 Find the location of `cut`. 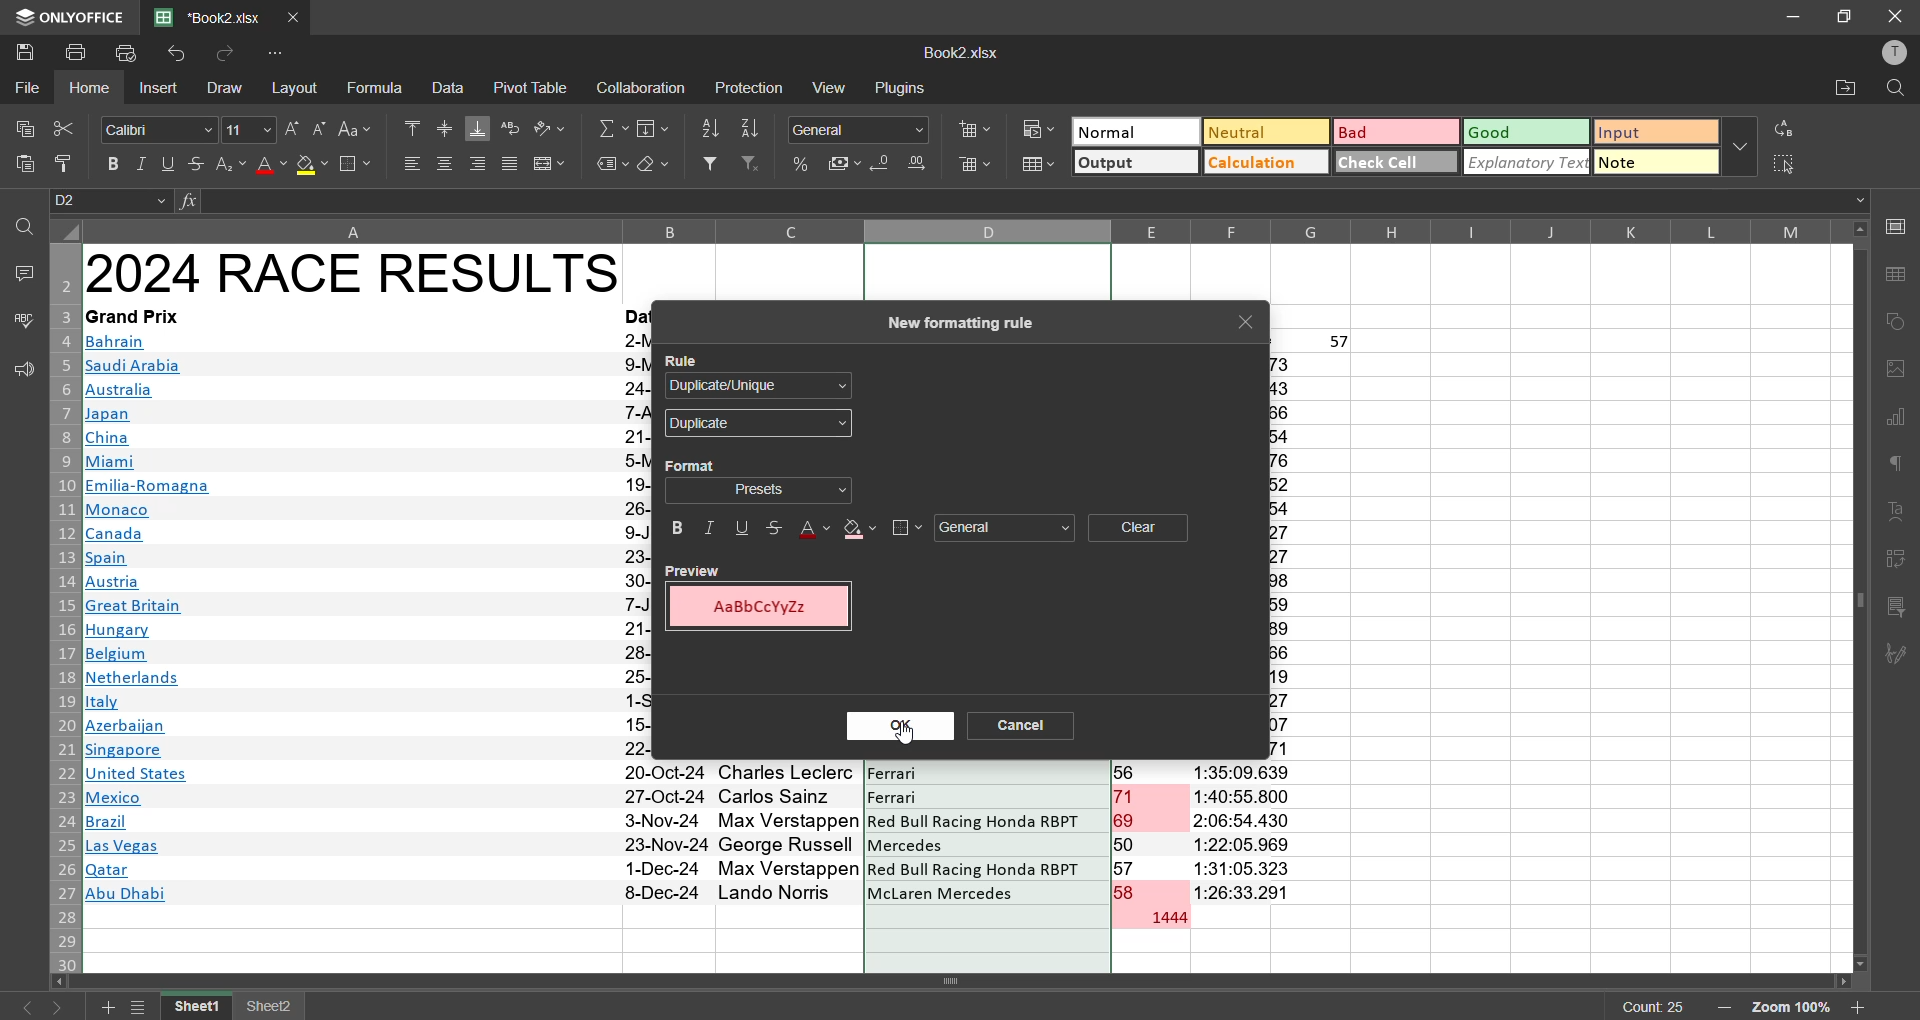

cut is located at coordinates (61, 128).